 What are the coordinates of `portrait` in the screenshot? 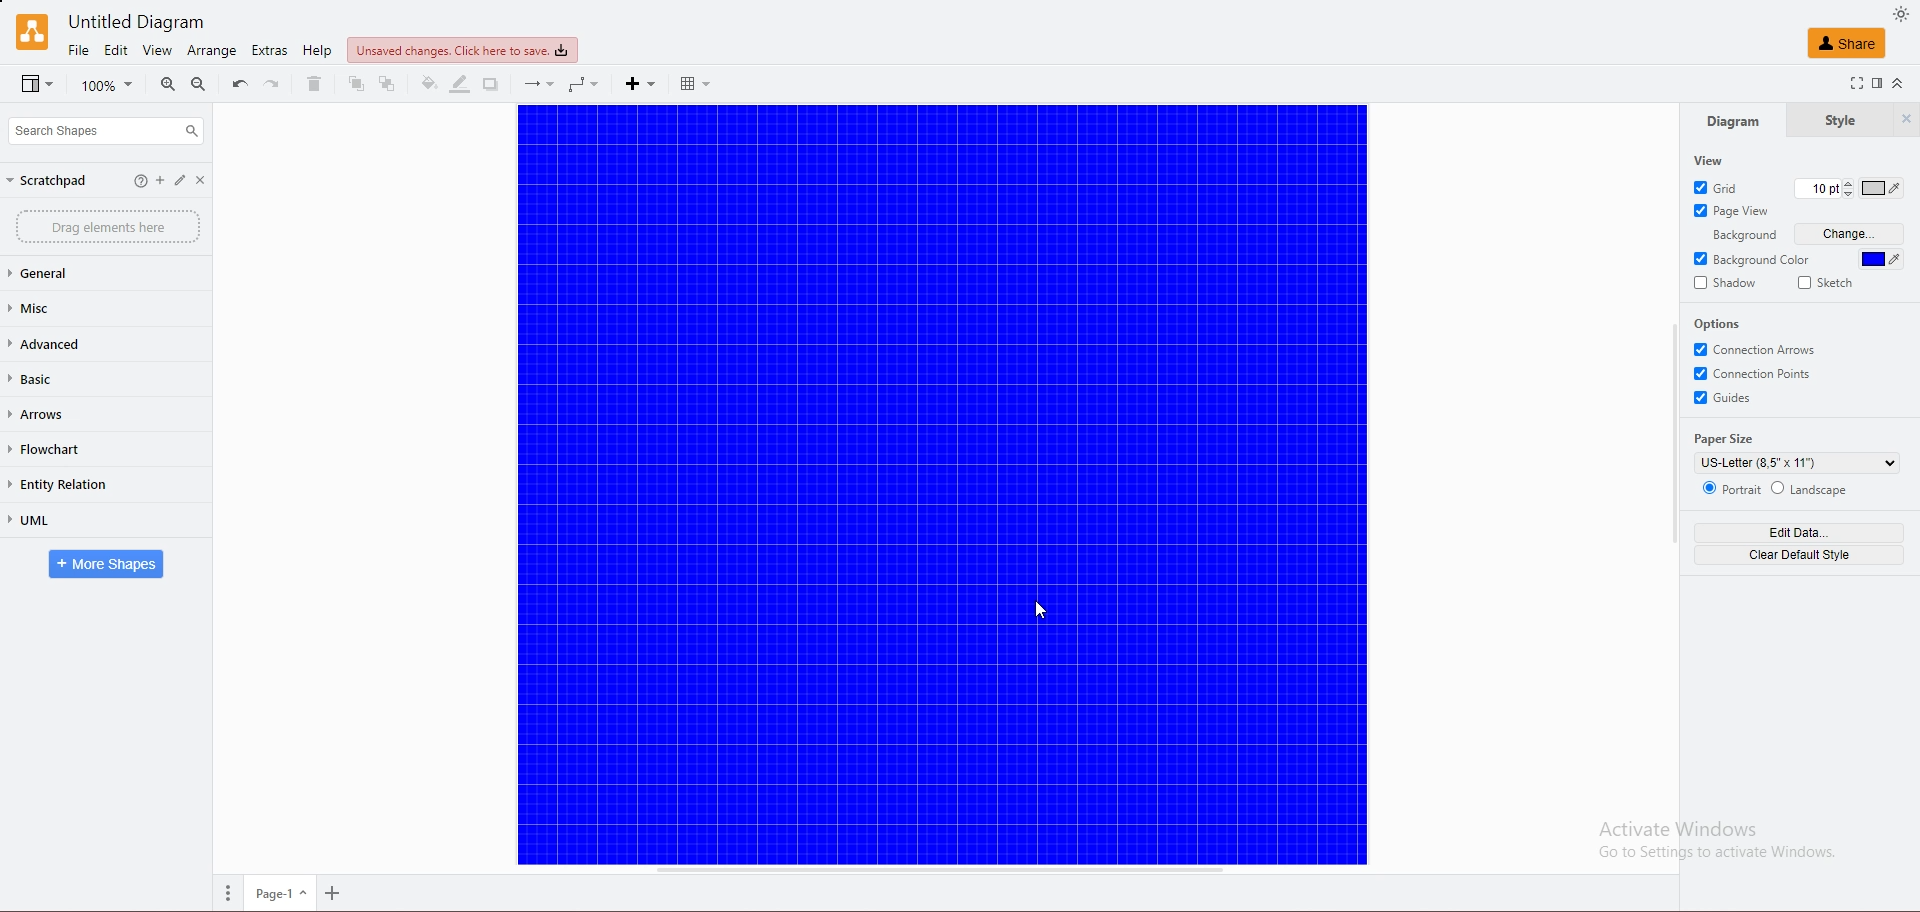 It's located at (1731, 487).